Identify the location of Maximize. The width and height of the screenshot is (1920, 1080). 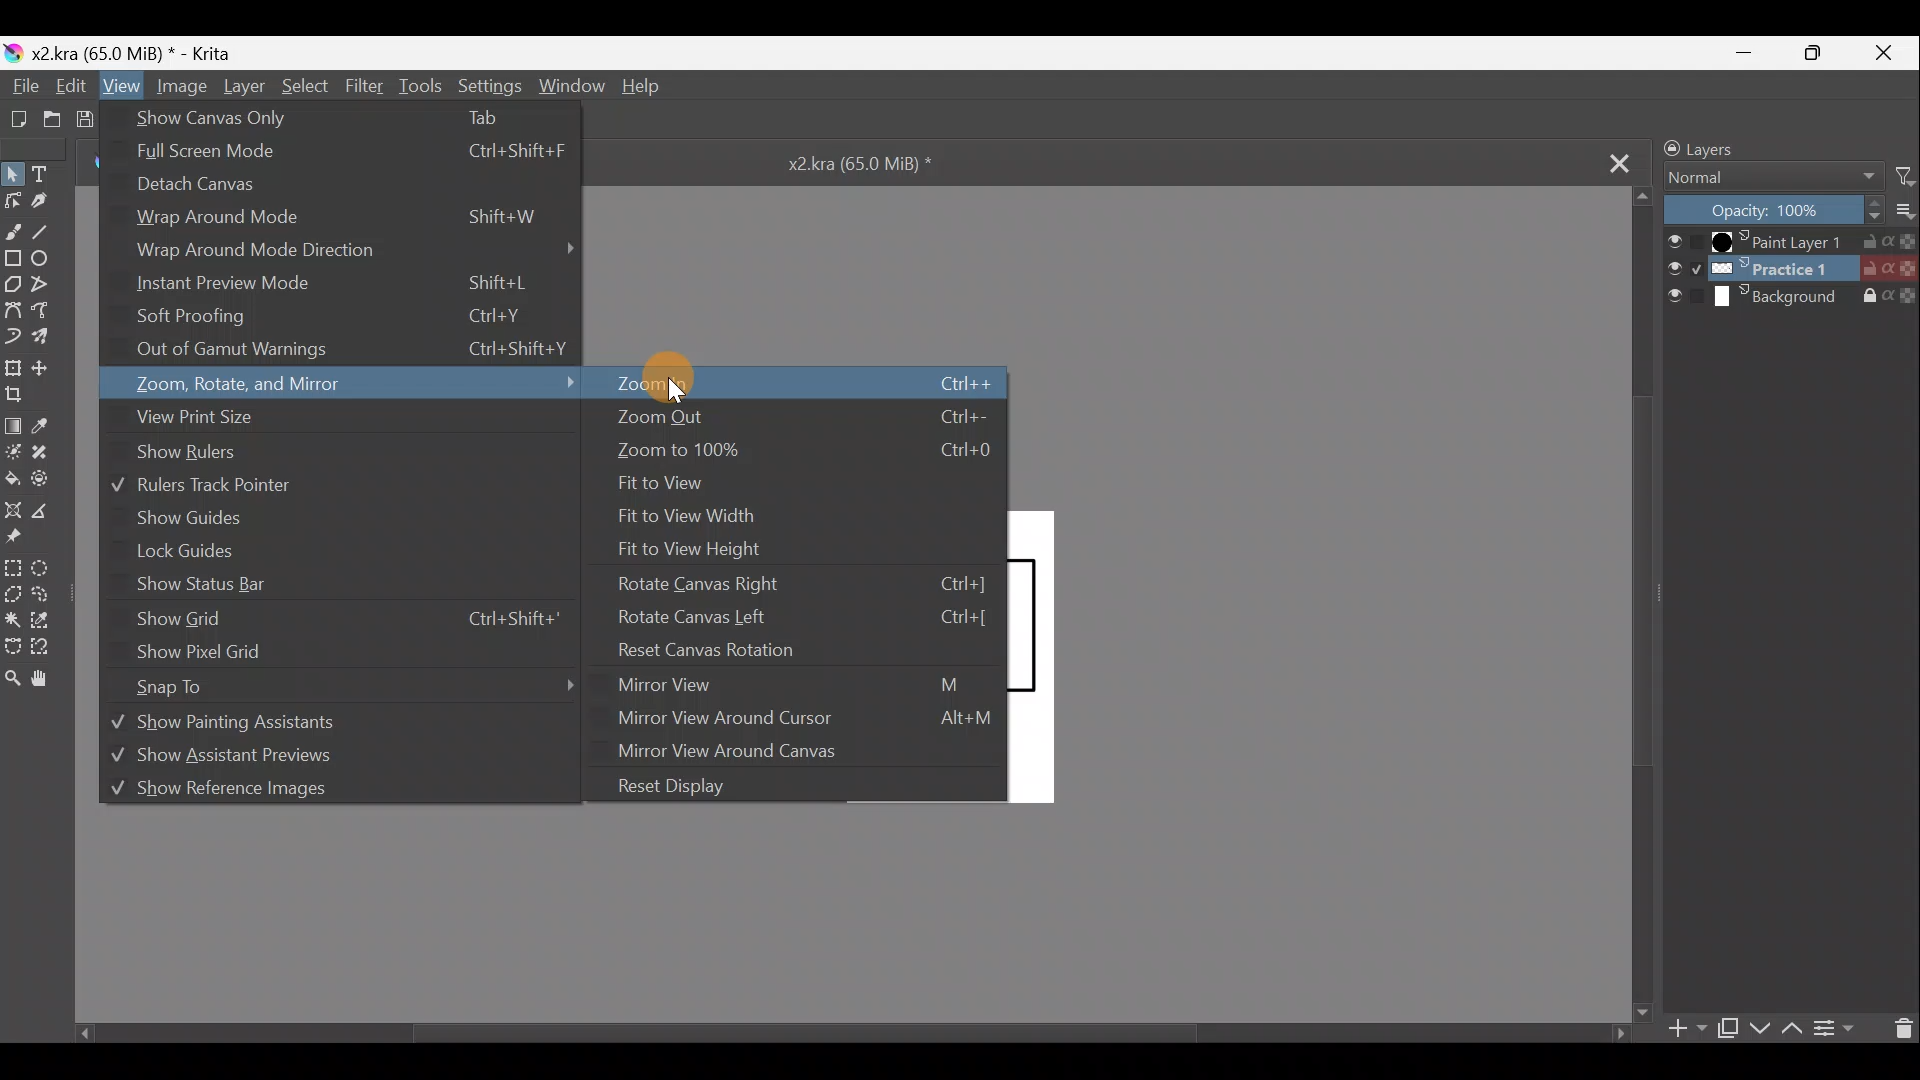
(1811, 54).